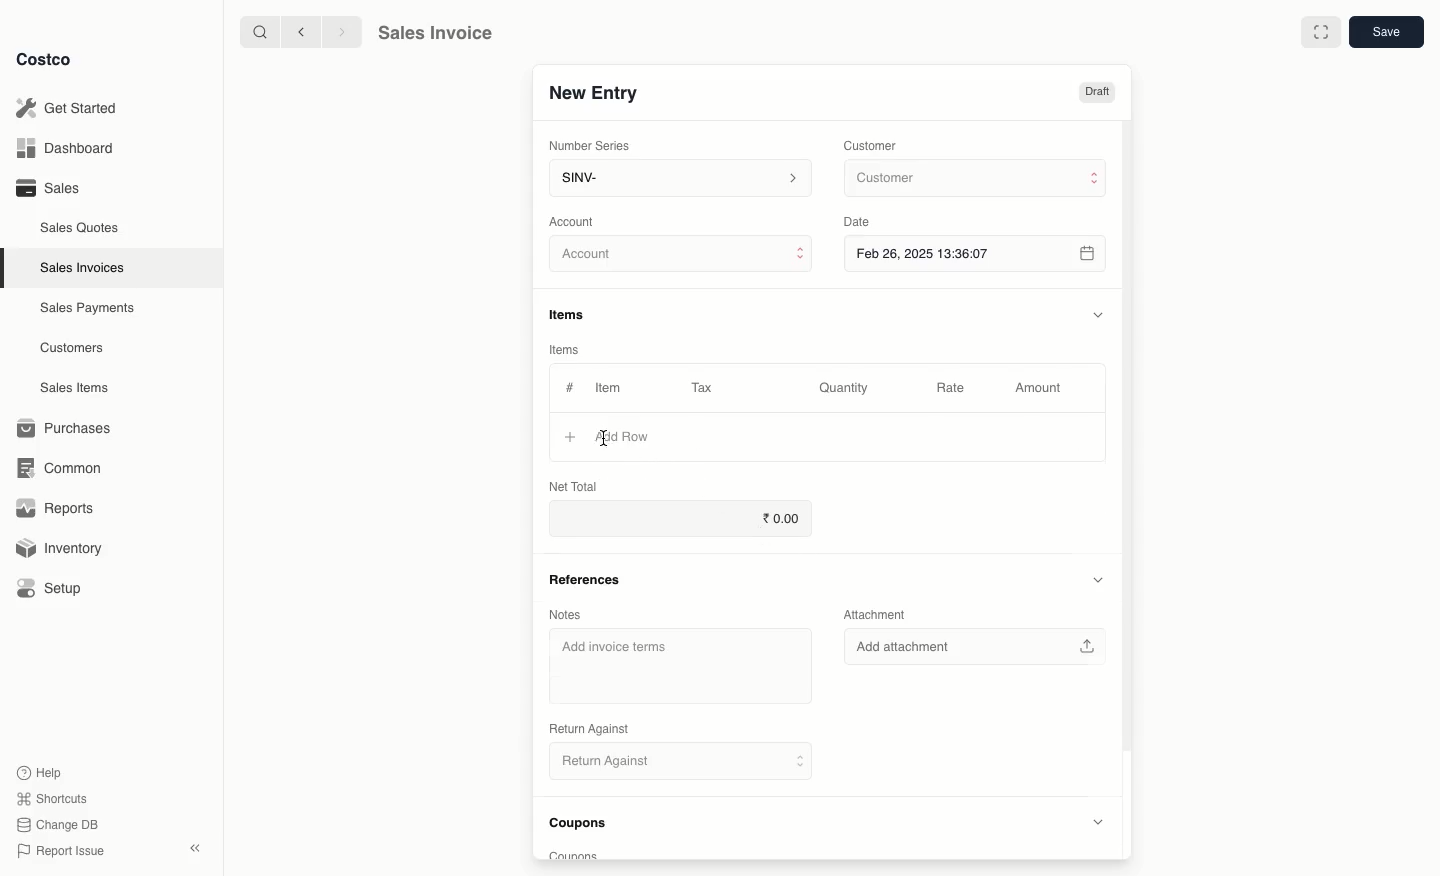  Describe the element at coordinates (604, 448) in the screenshot. I see `cursor` at that location.